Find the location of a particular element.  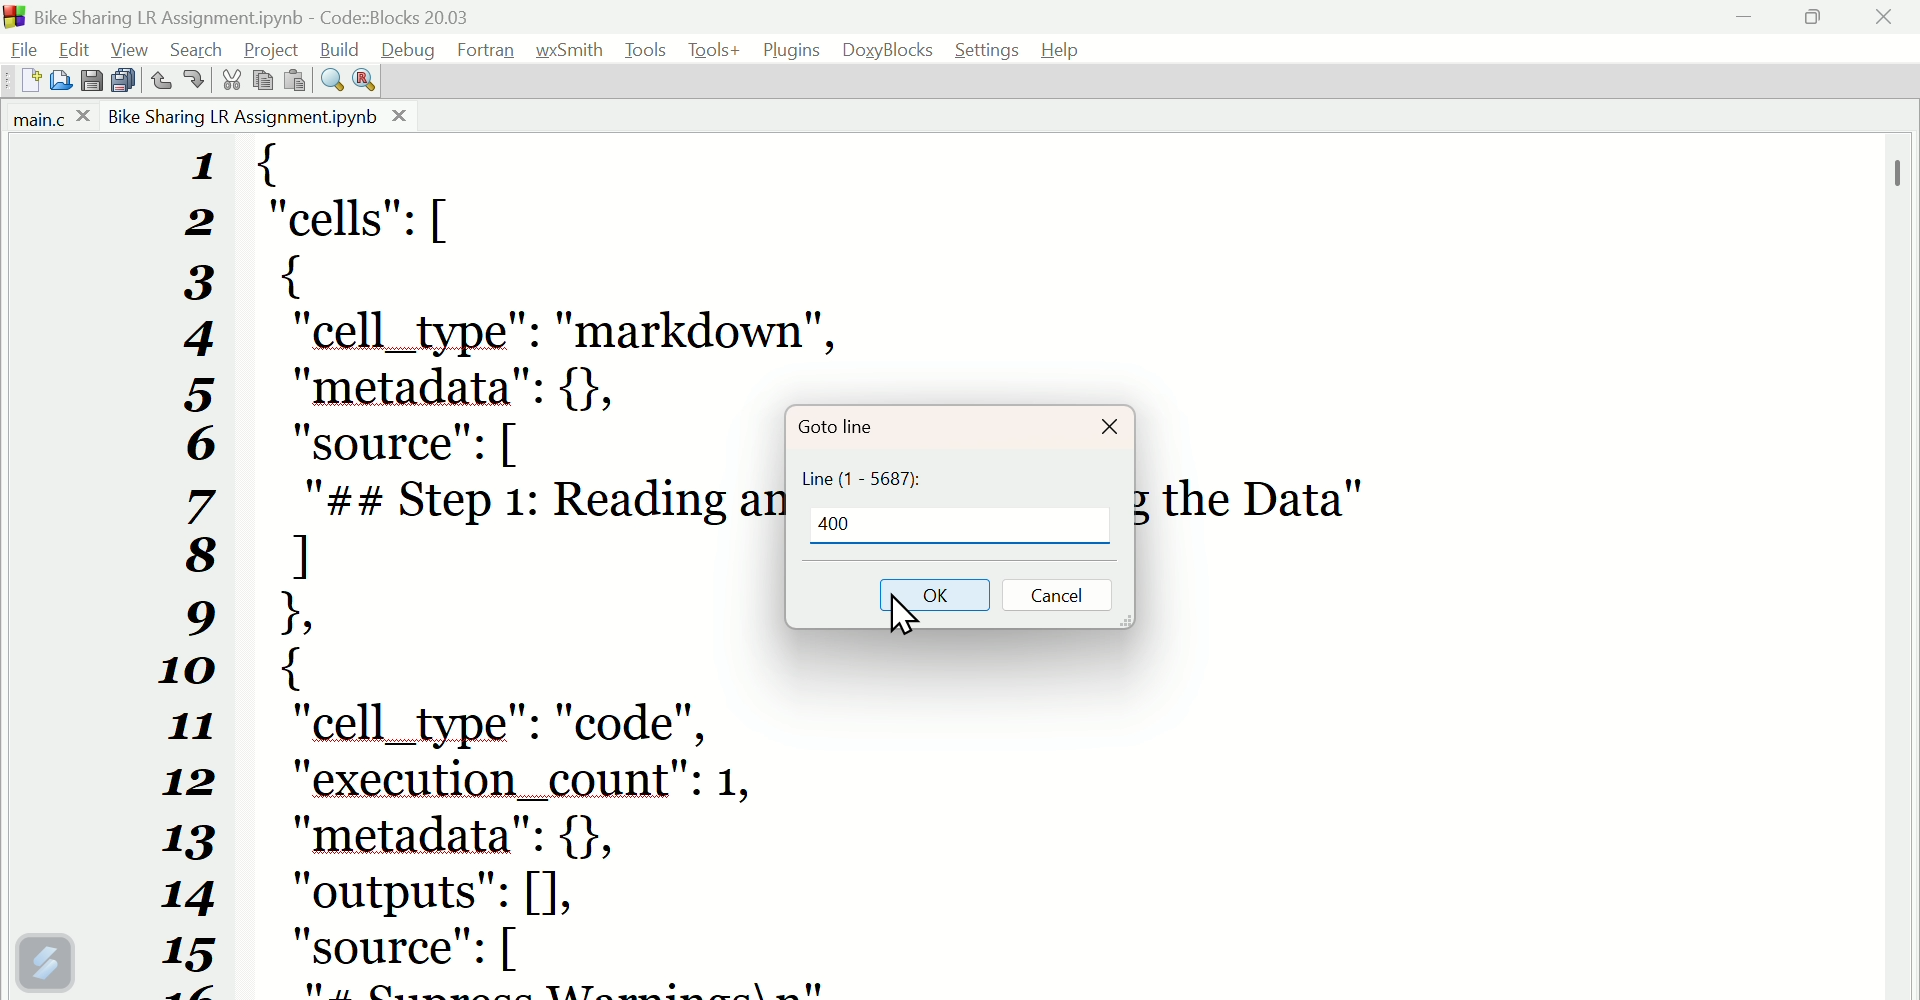

Redo is located at coordinates (190, 82).